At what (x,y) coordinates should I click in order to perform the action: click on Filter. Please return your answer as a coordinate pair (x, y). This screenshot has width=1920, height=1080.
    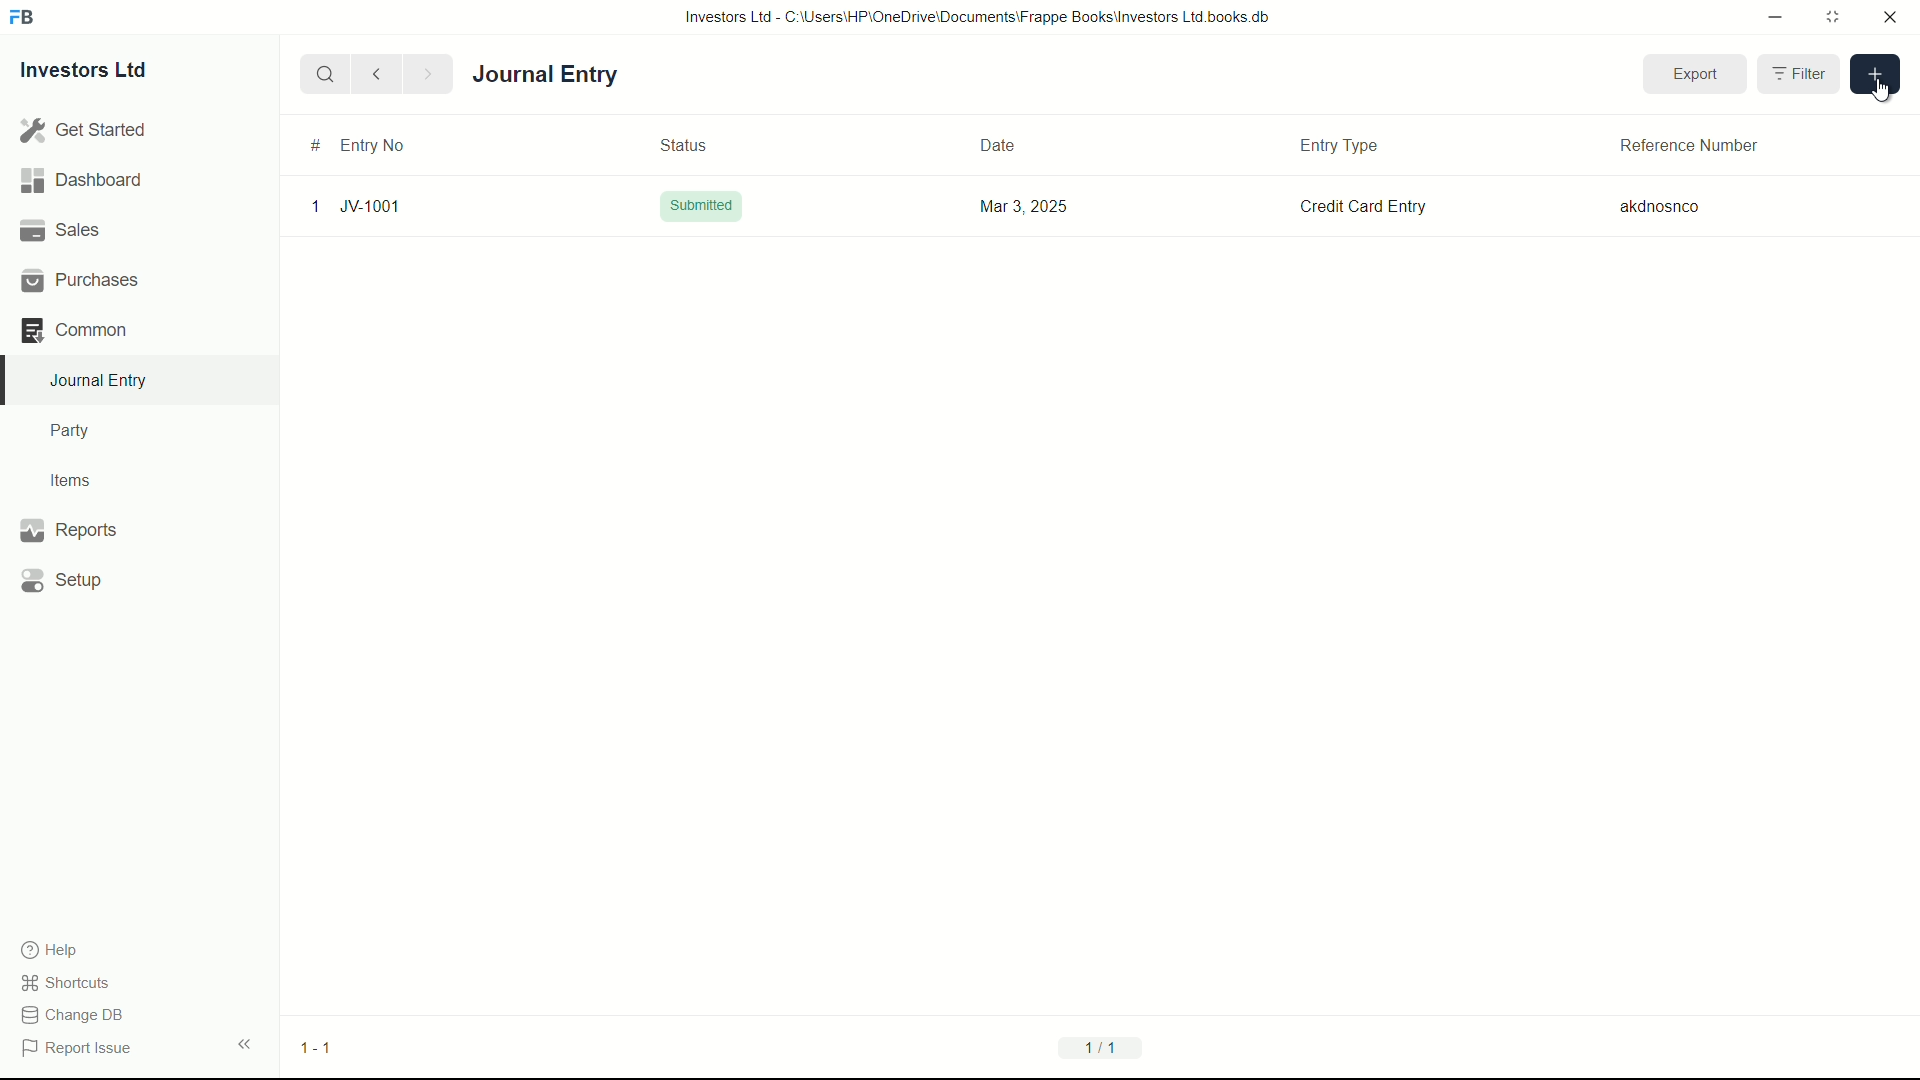
    Looking at the image, I should click on (1800, 75).